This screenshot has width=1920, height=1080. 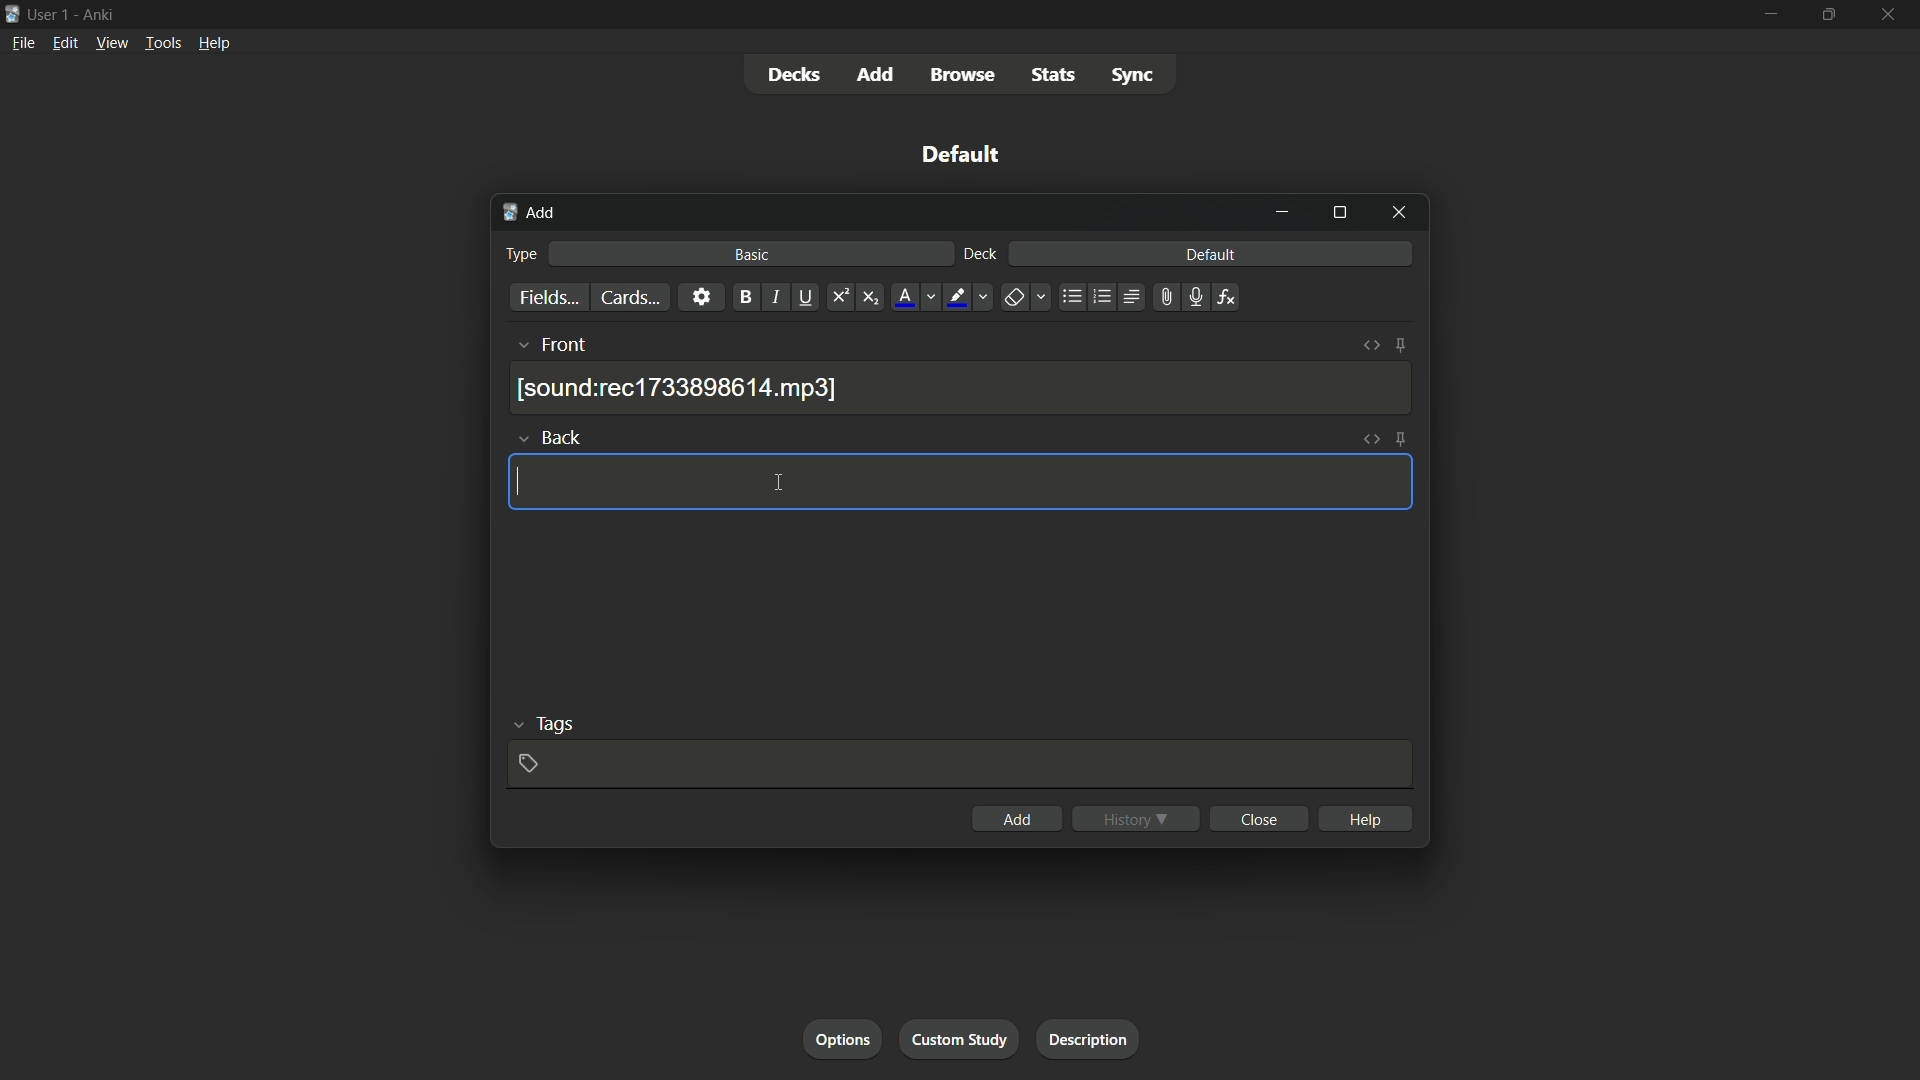 I want to click on superscript, so click(x=839, y=297).